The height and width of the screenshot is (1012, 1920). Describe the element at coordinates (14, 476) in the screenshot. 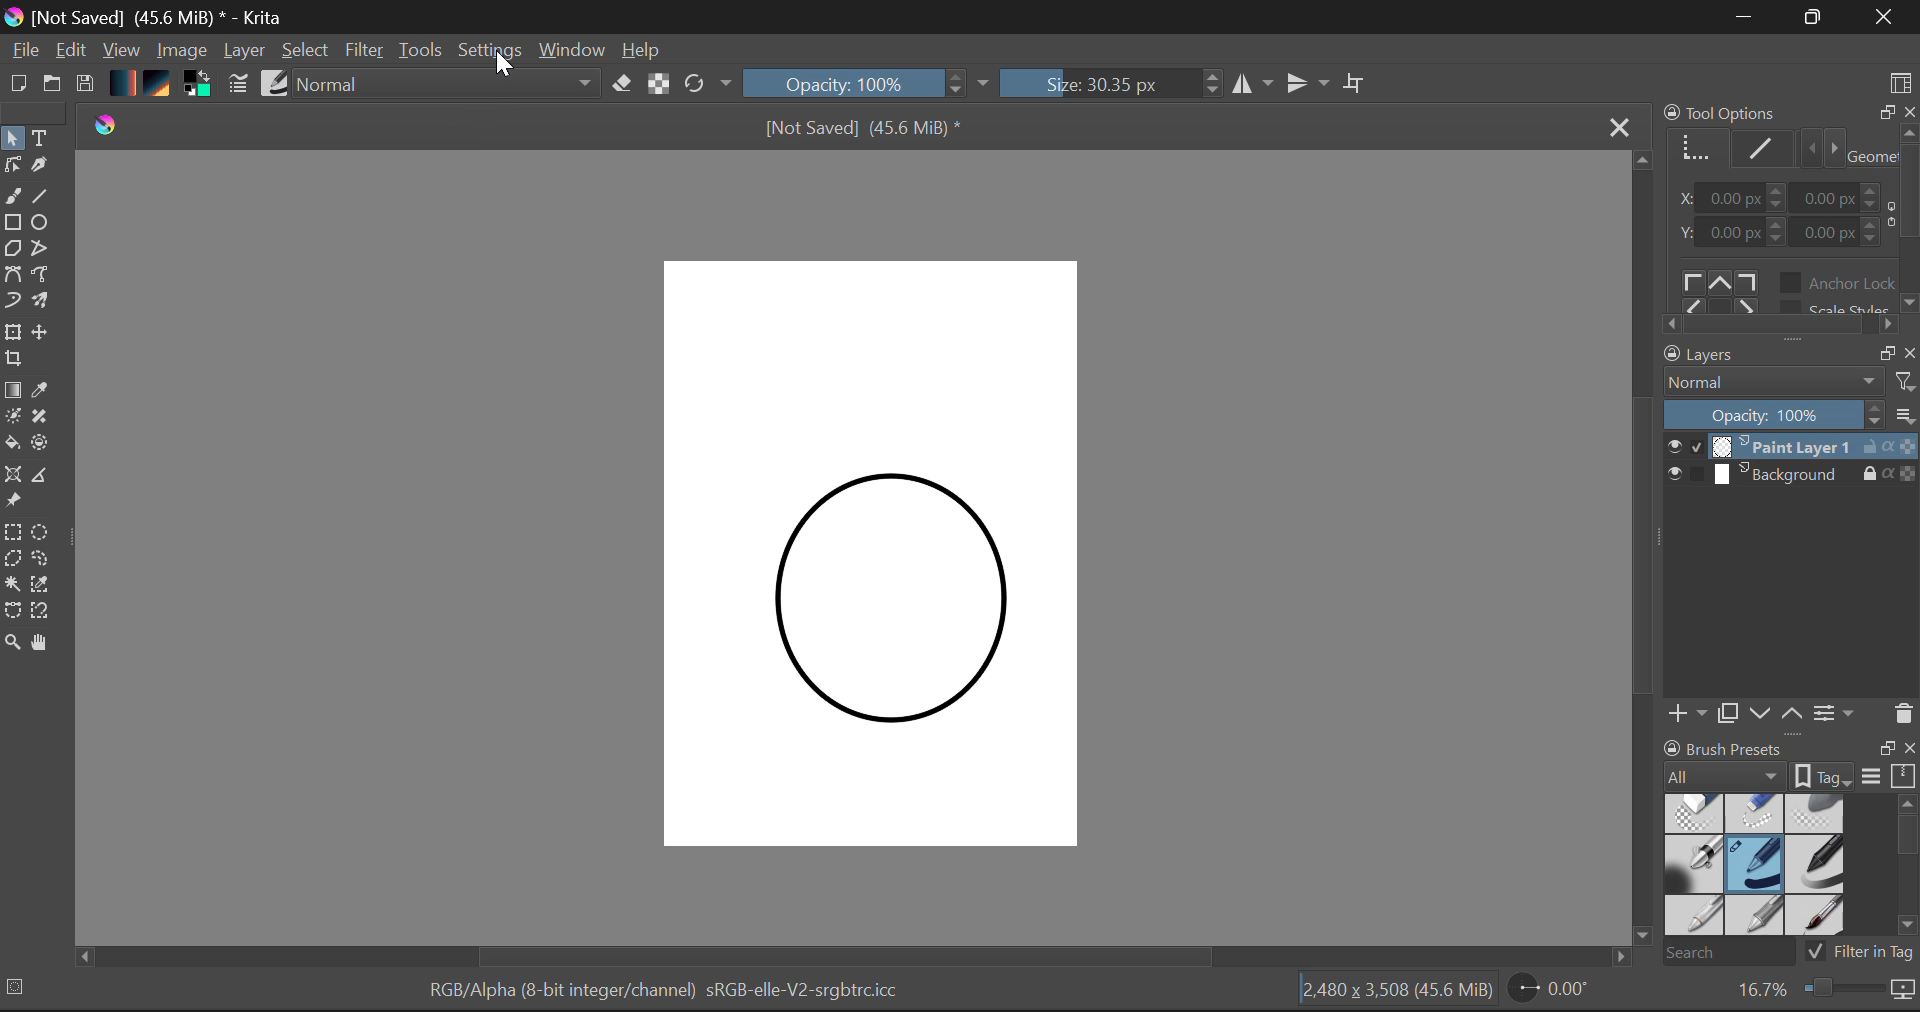

I see `Assistant Tool` at that location.